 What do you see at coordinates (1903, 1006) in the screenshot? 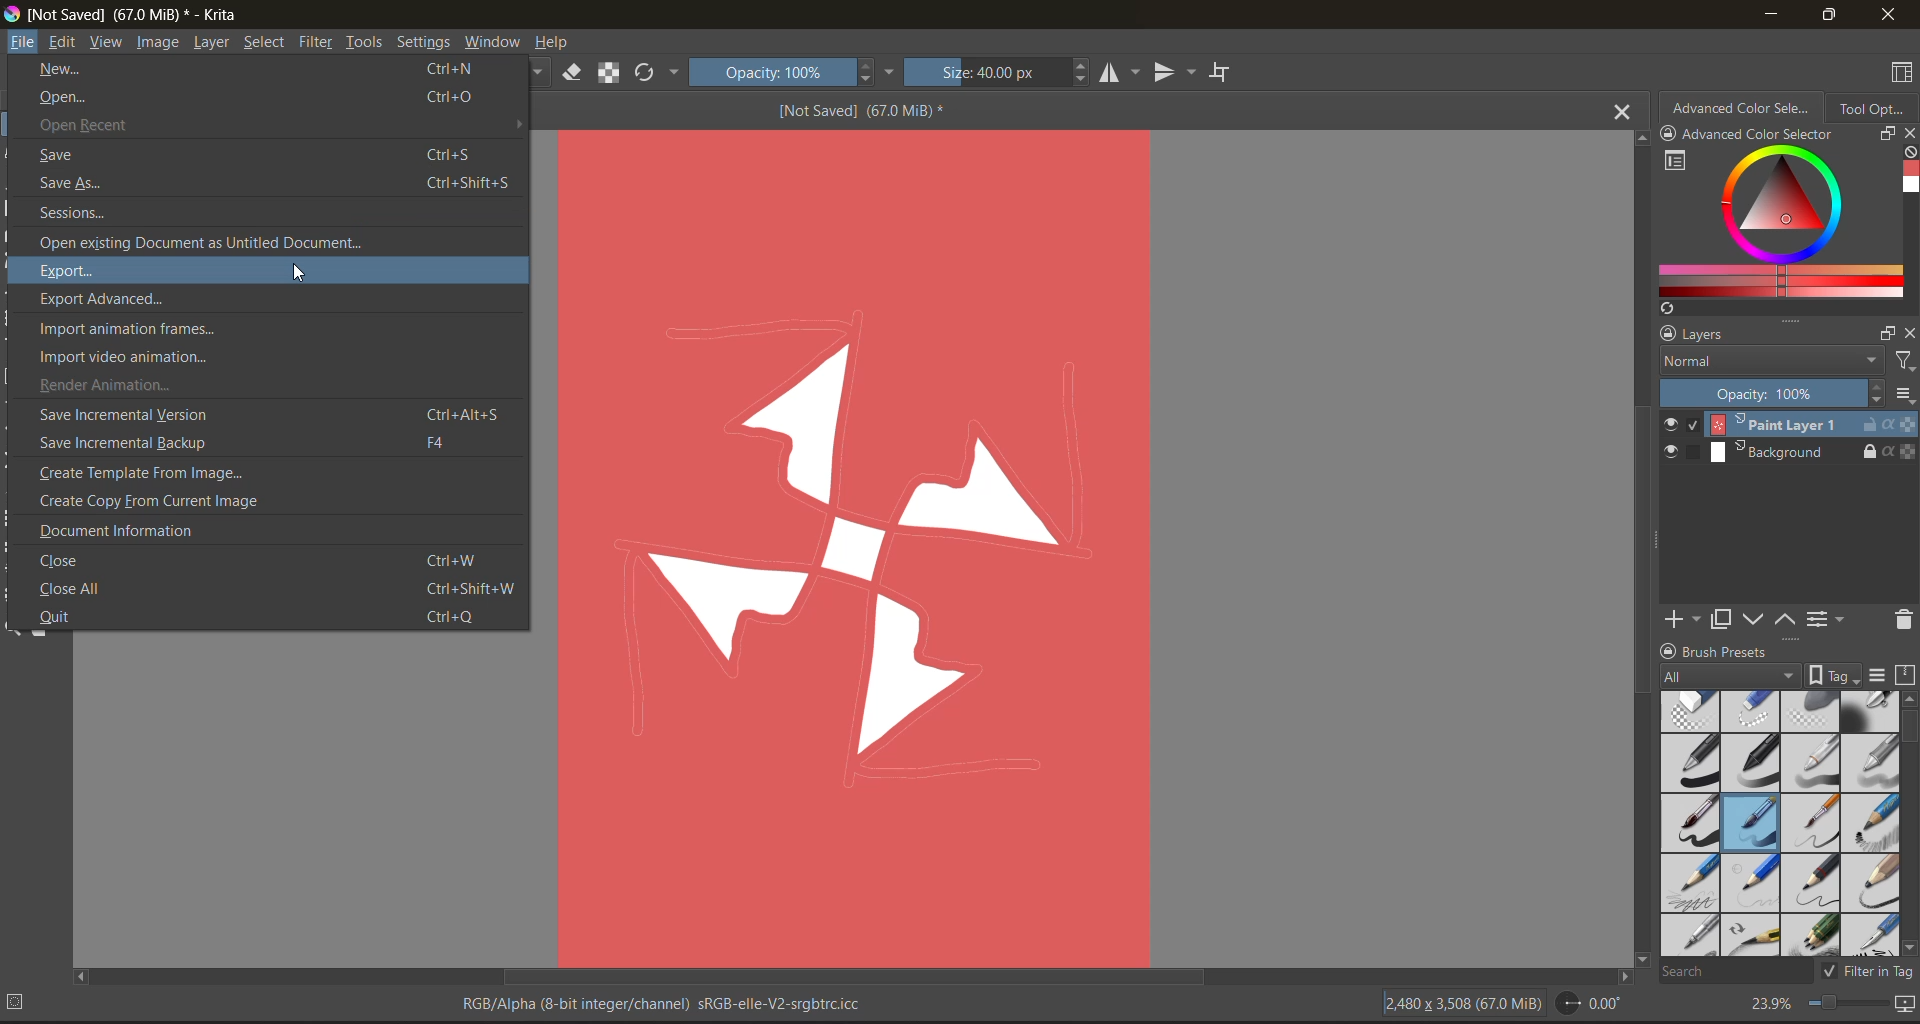
I see `map the canvas` at bounding box center [1903, 1006].